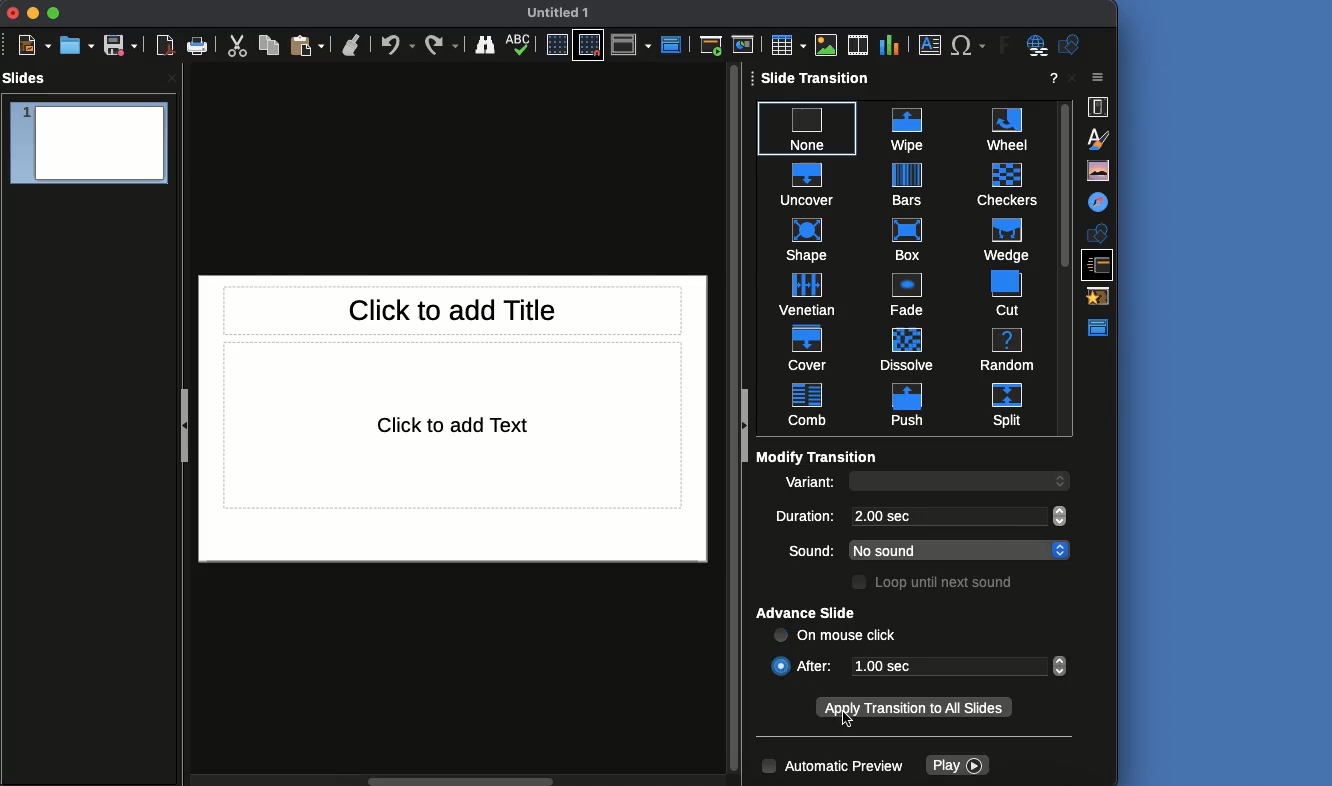  Describe the element at coordinates (16, 13) in the screenshot. I see `Close` at that location.